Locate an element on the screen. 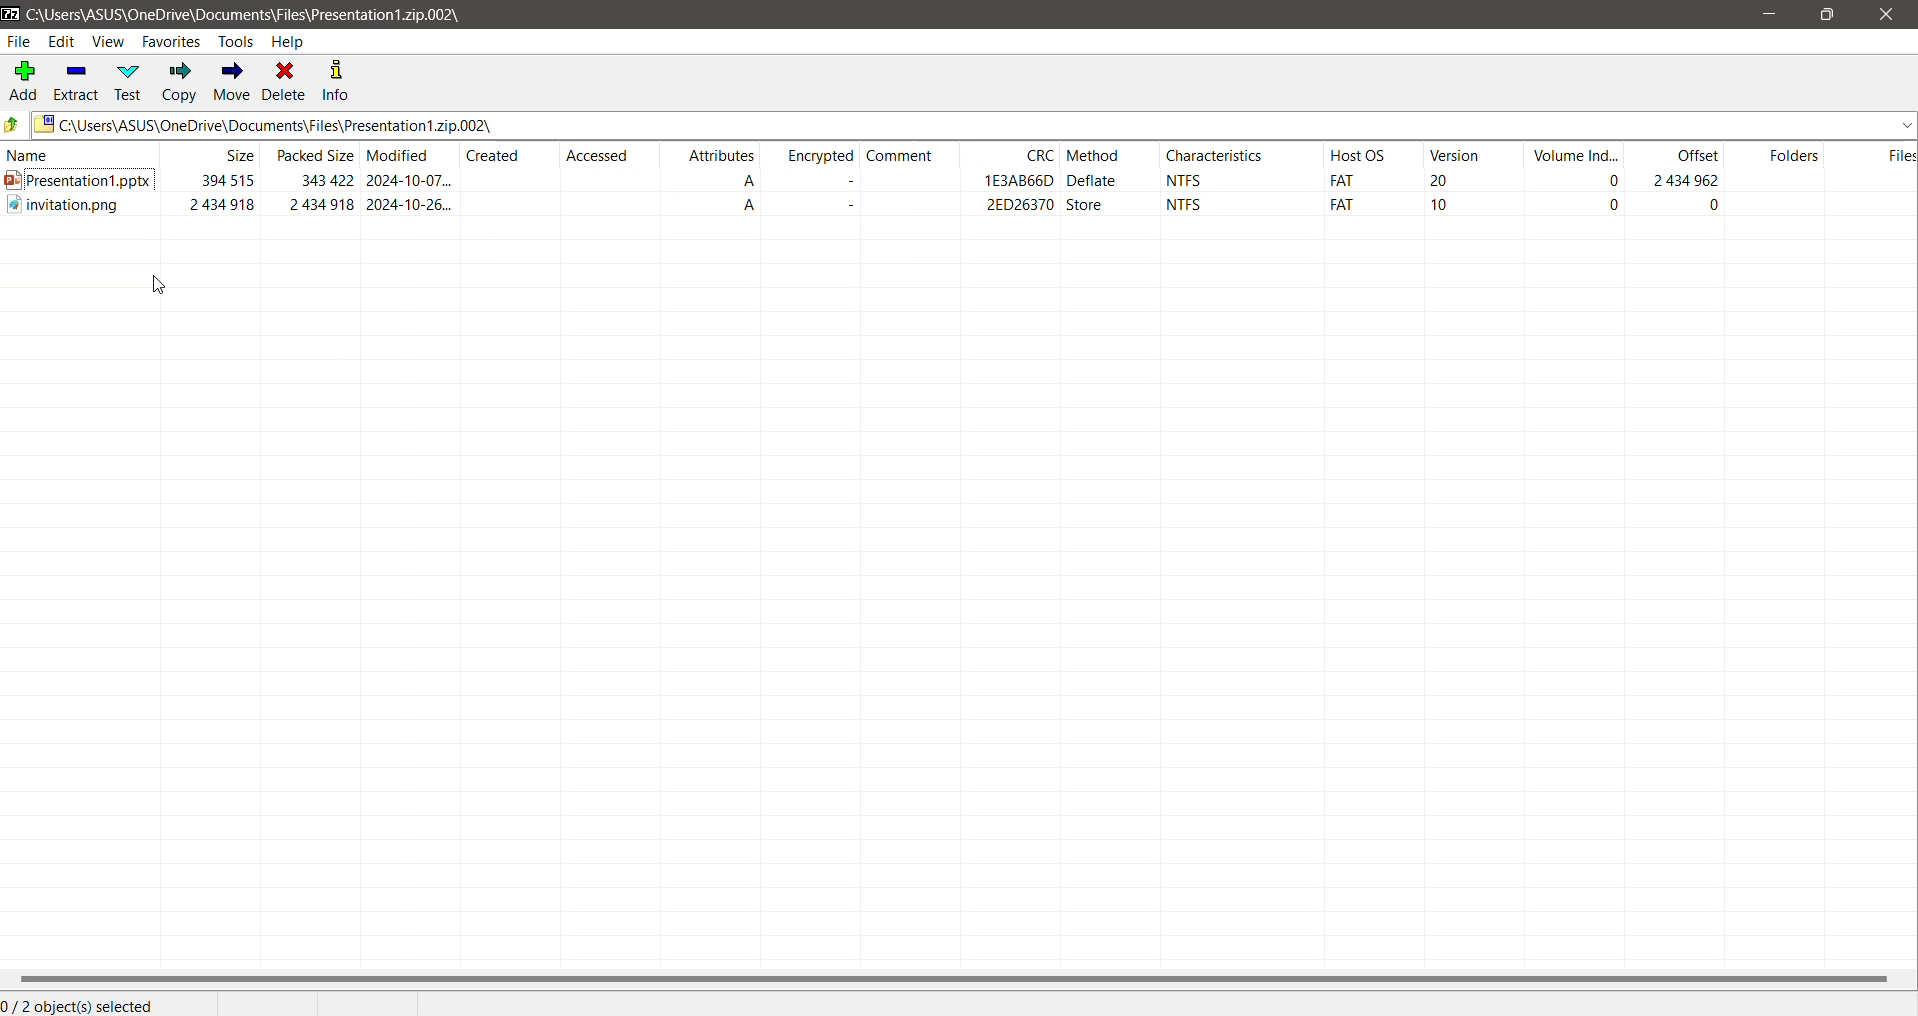  2ED26370 is located at coordinates (1025, 206).